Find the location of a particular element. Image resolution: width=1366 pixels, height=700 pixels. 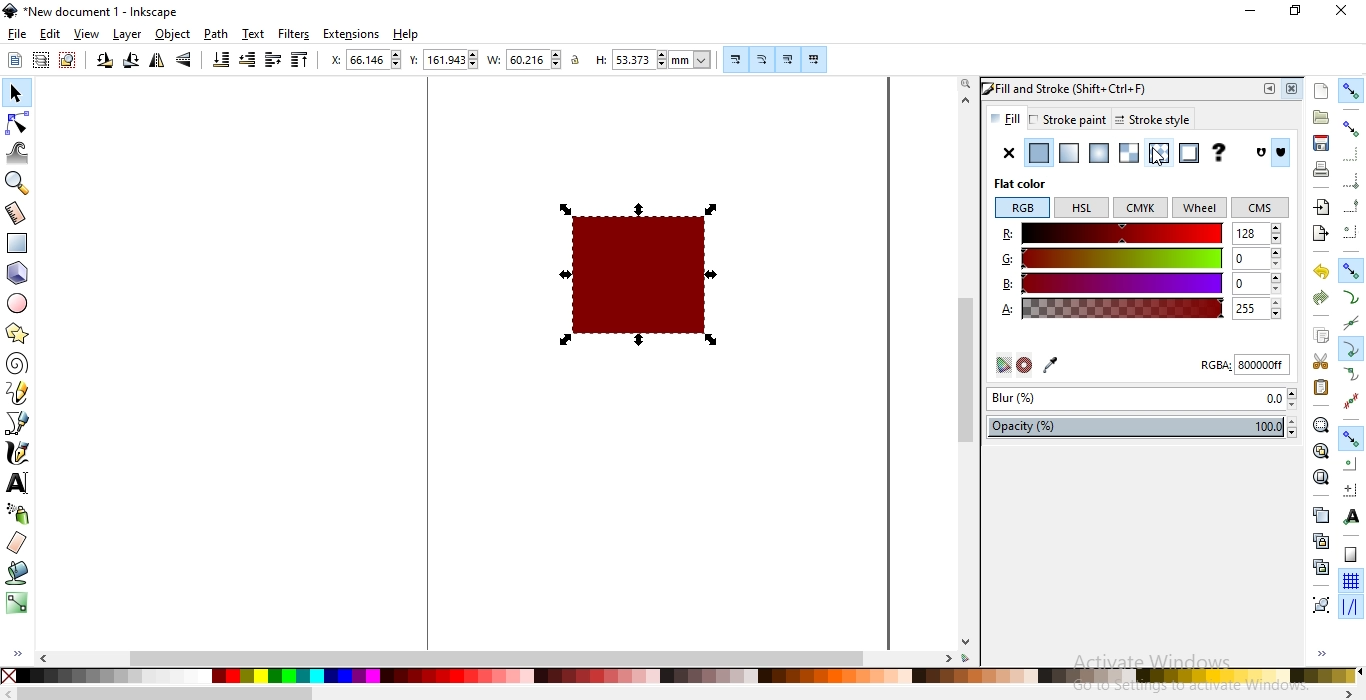

cursor is located at coordinates (1158, 162).